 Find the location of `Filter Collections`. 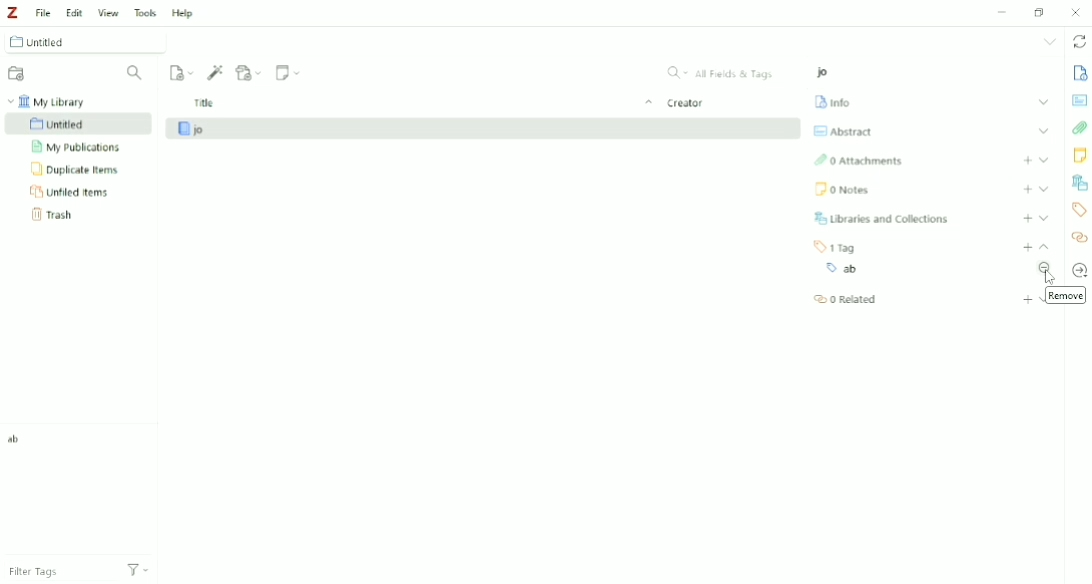

Filter Collections is located at coordinates (137, 72).